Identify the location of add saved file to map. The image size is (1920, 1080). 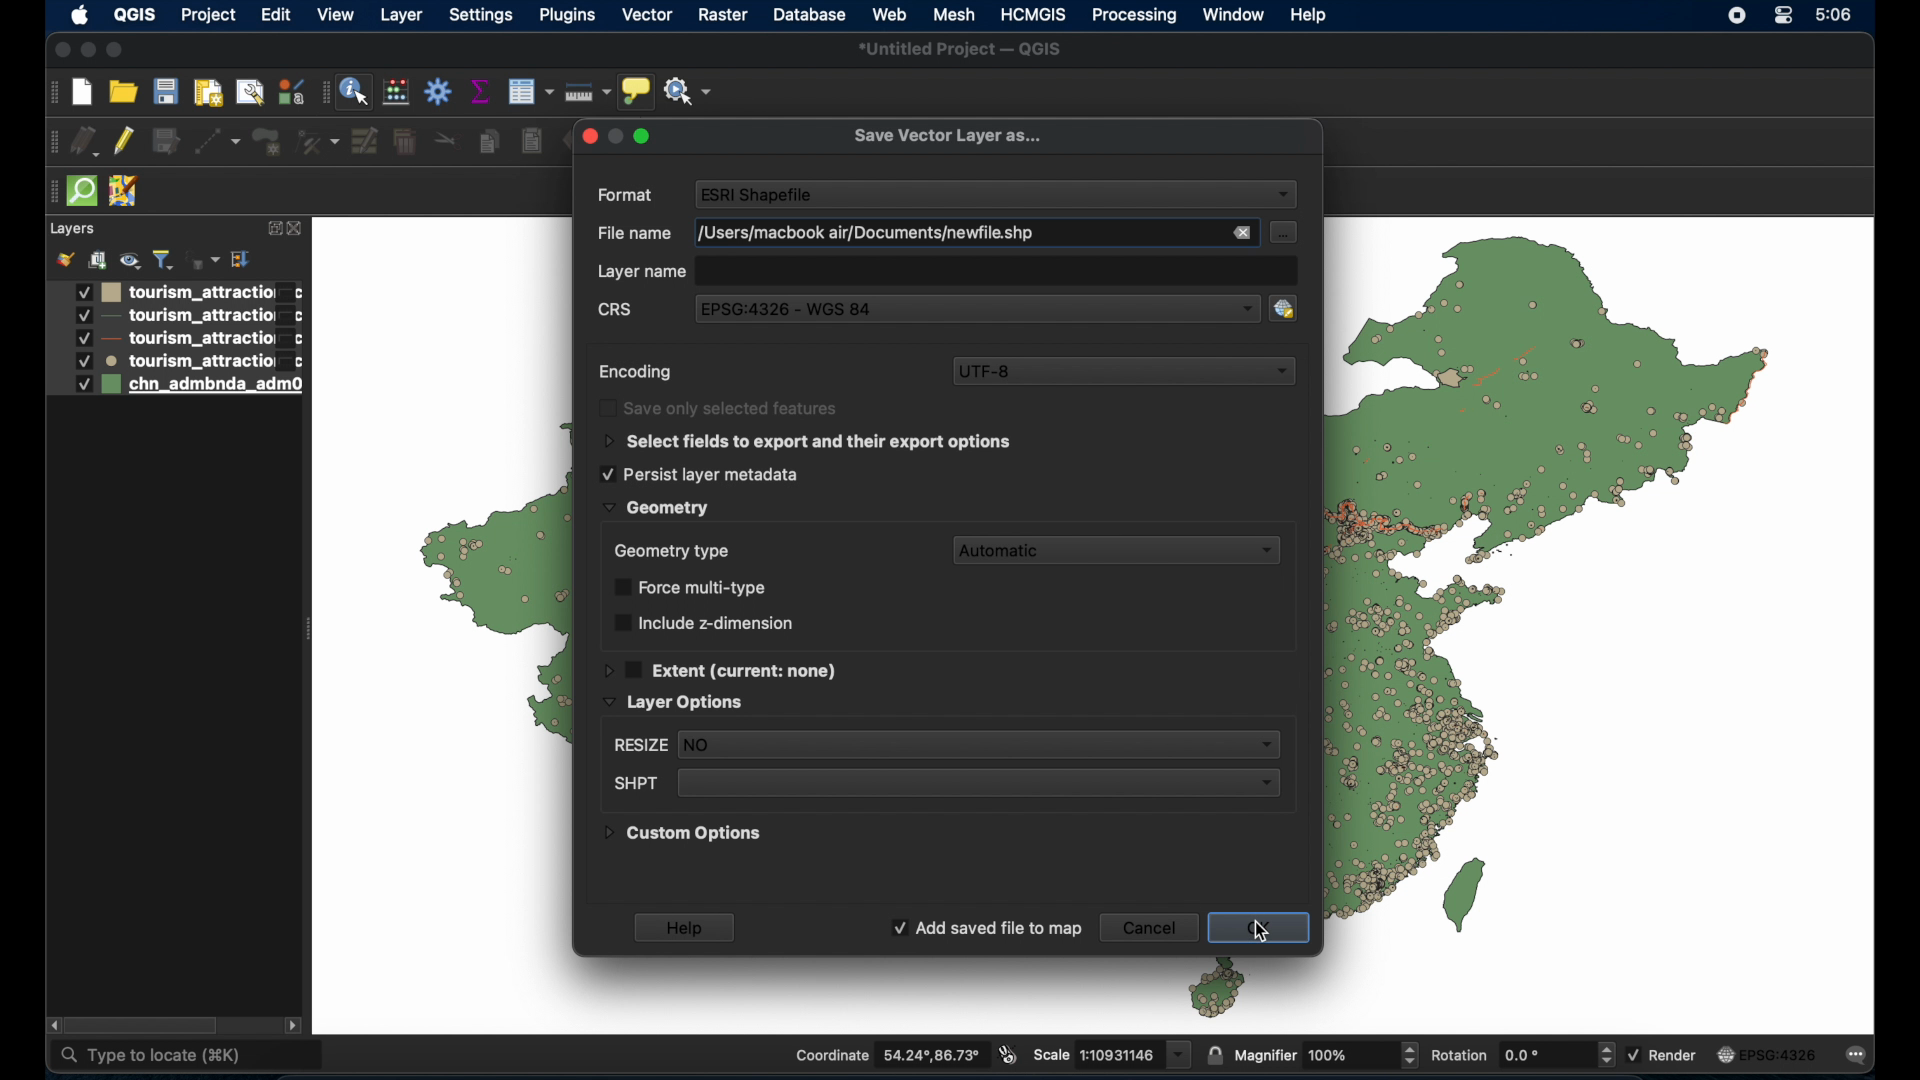
(986, 929).